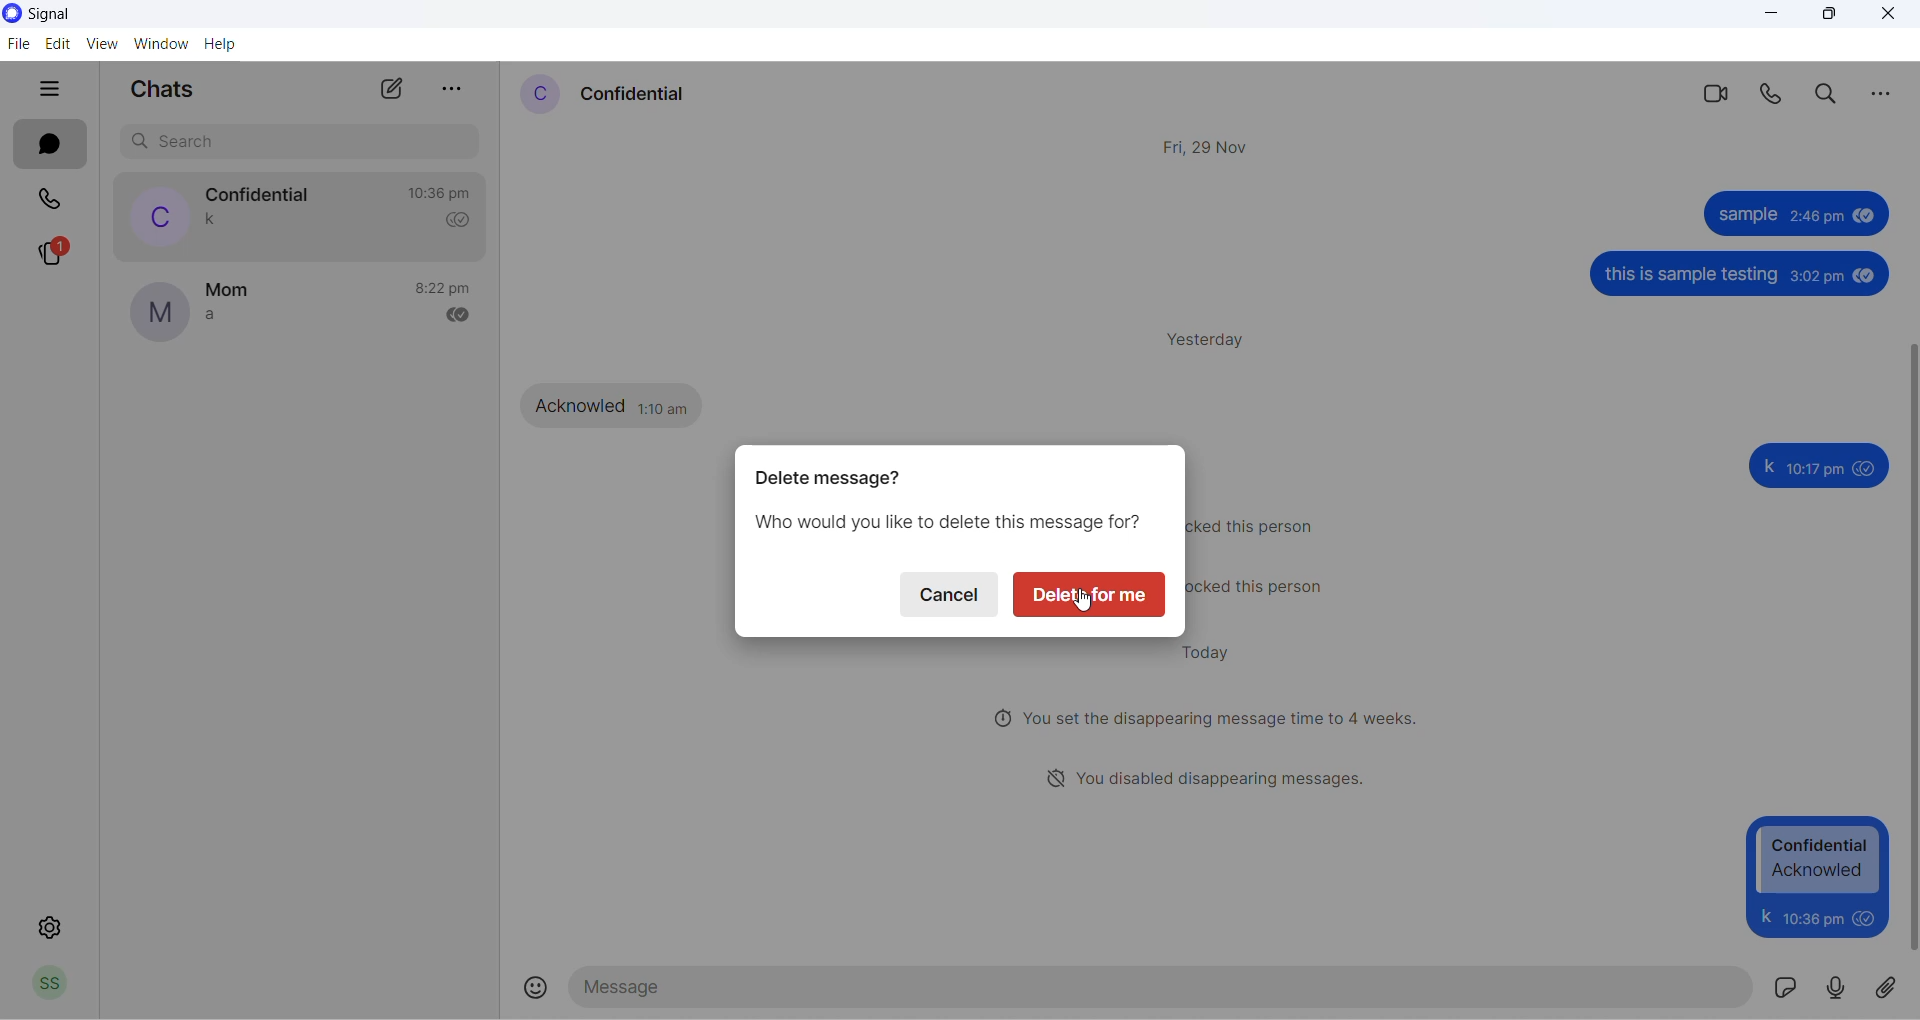  What do you see at coordinates (160, 216) in the screenshot?
I see `profile picture` at bounding box center [160, 216].